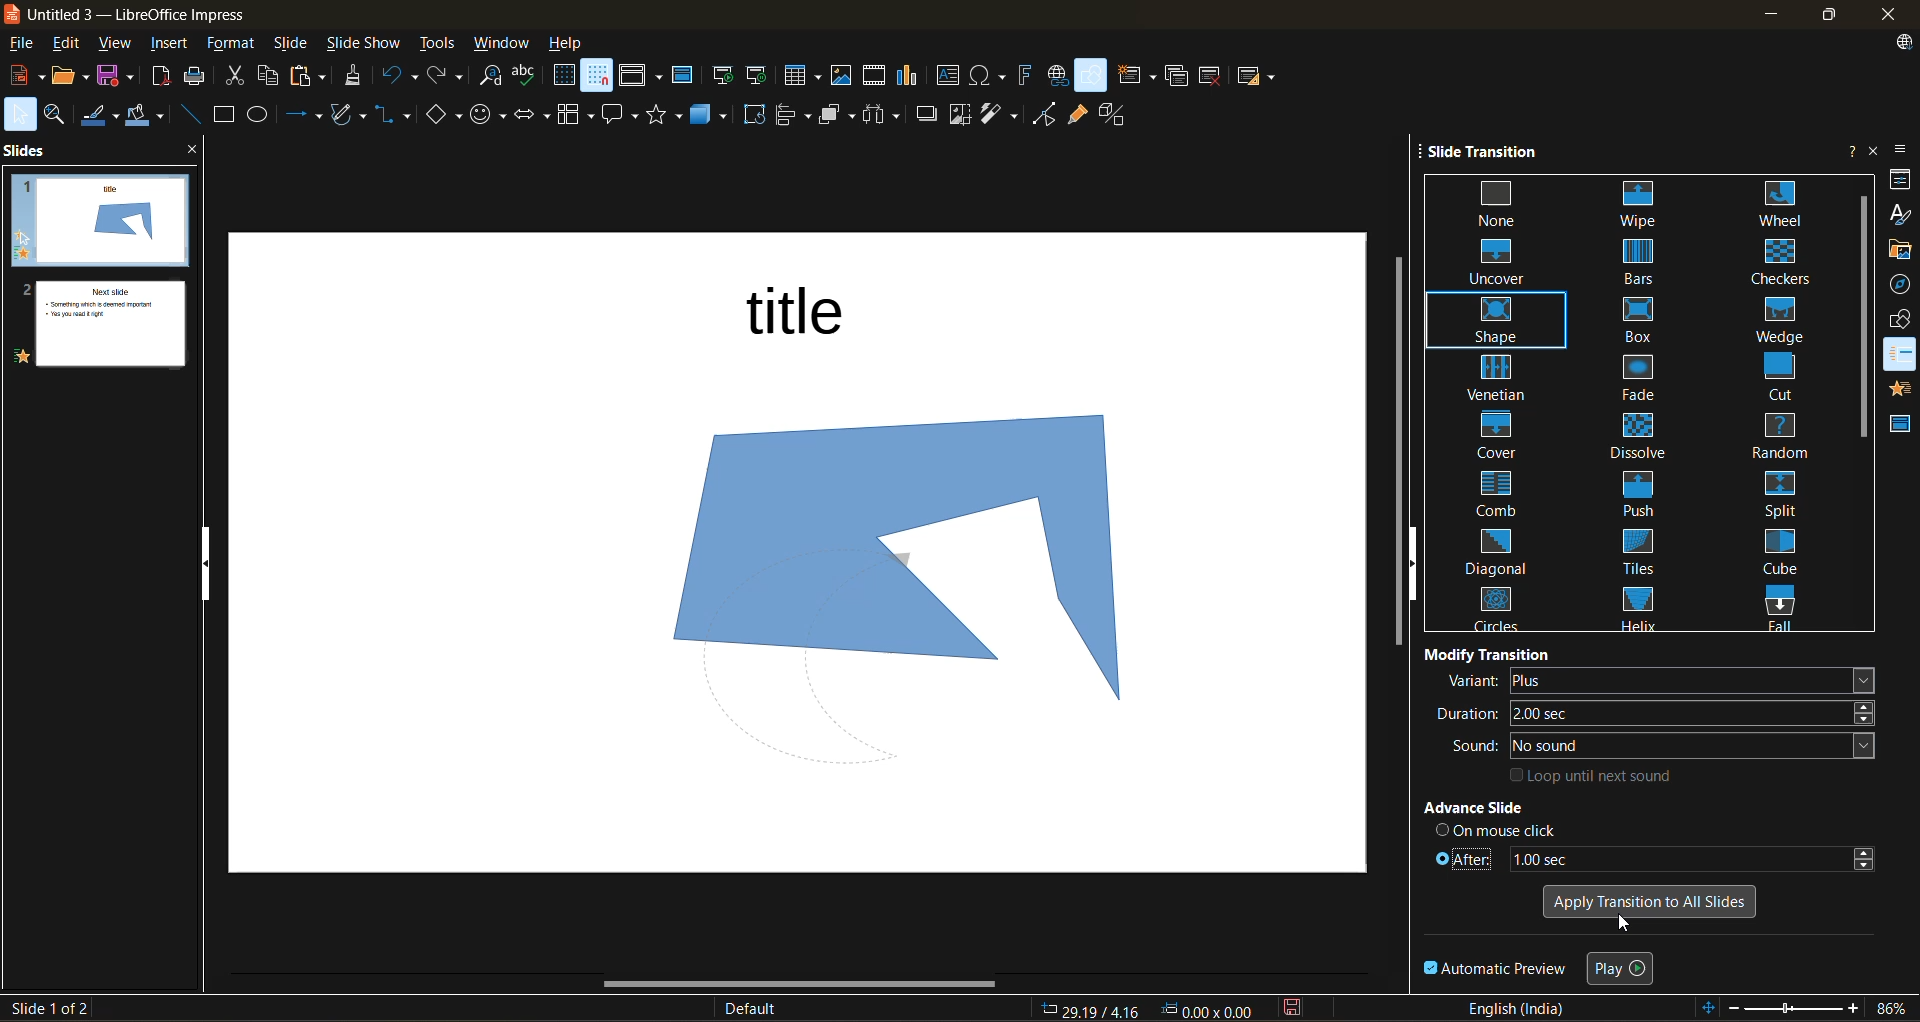  What do you see at coordinates (1489, 652) in the screenshot?
I see `modify transition` at bounding box center [1489, 652].